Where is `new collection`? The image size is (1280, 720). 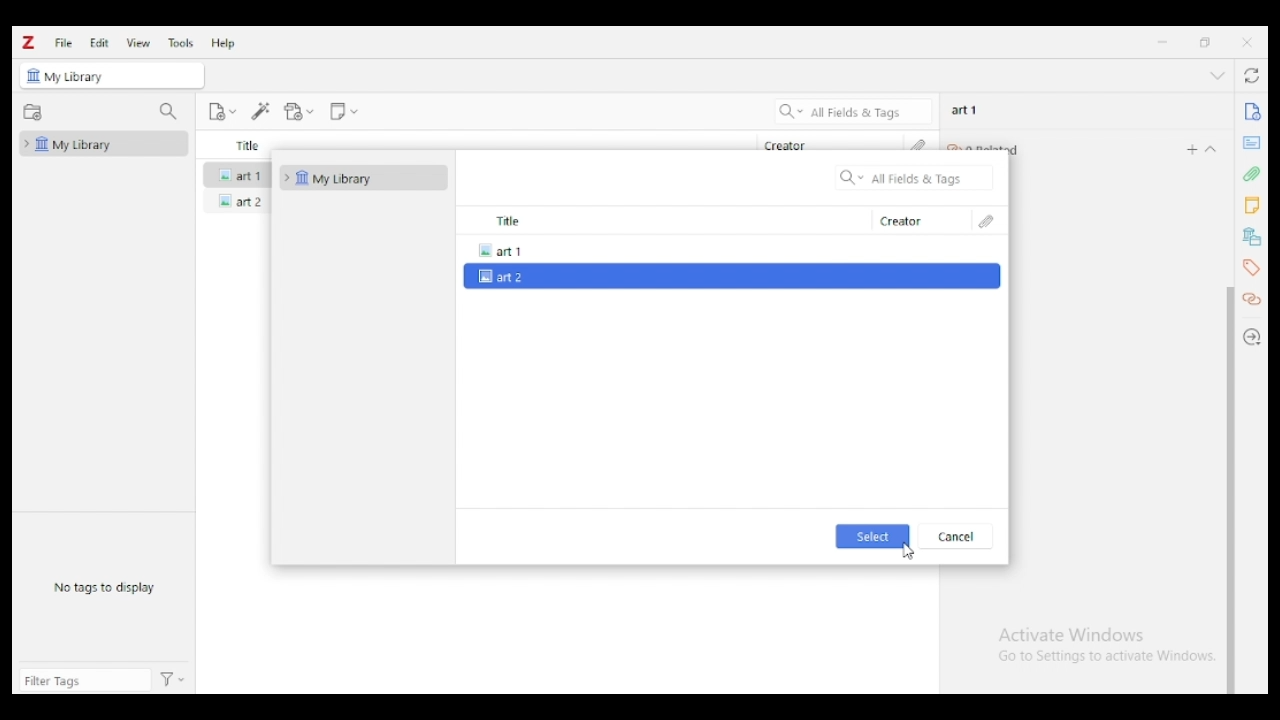 new collection is located at coordinates (33, 113).